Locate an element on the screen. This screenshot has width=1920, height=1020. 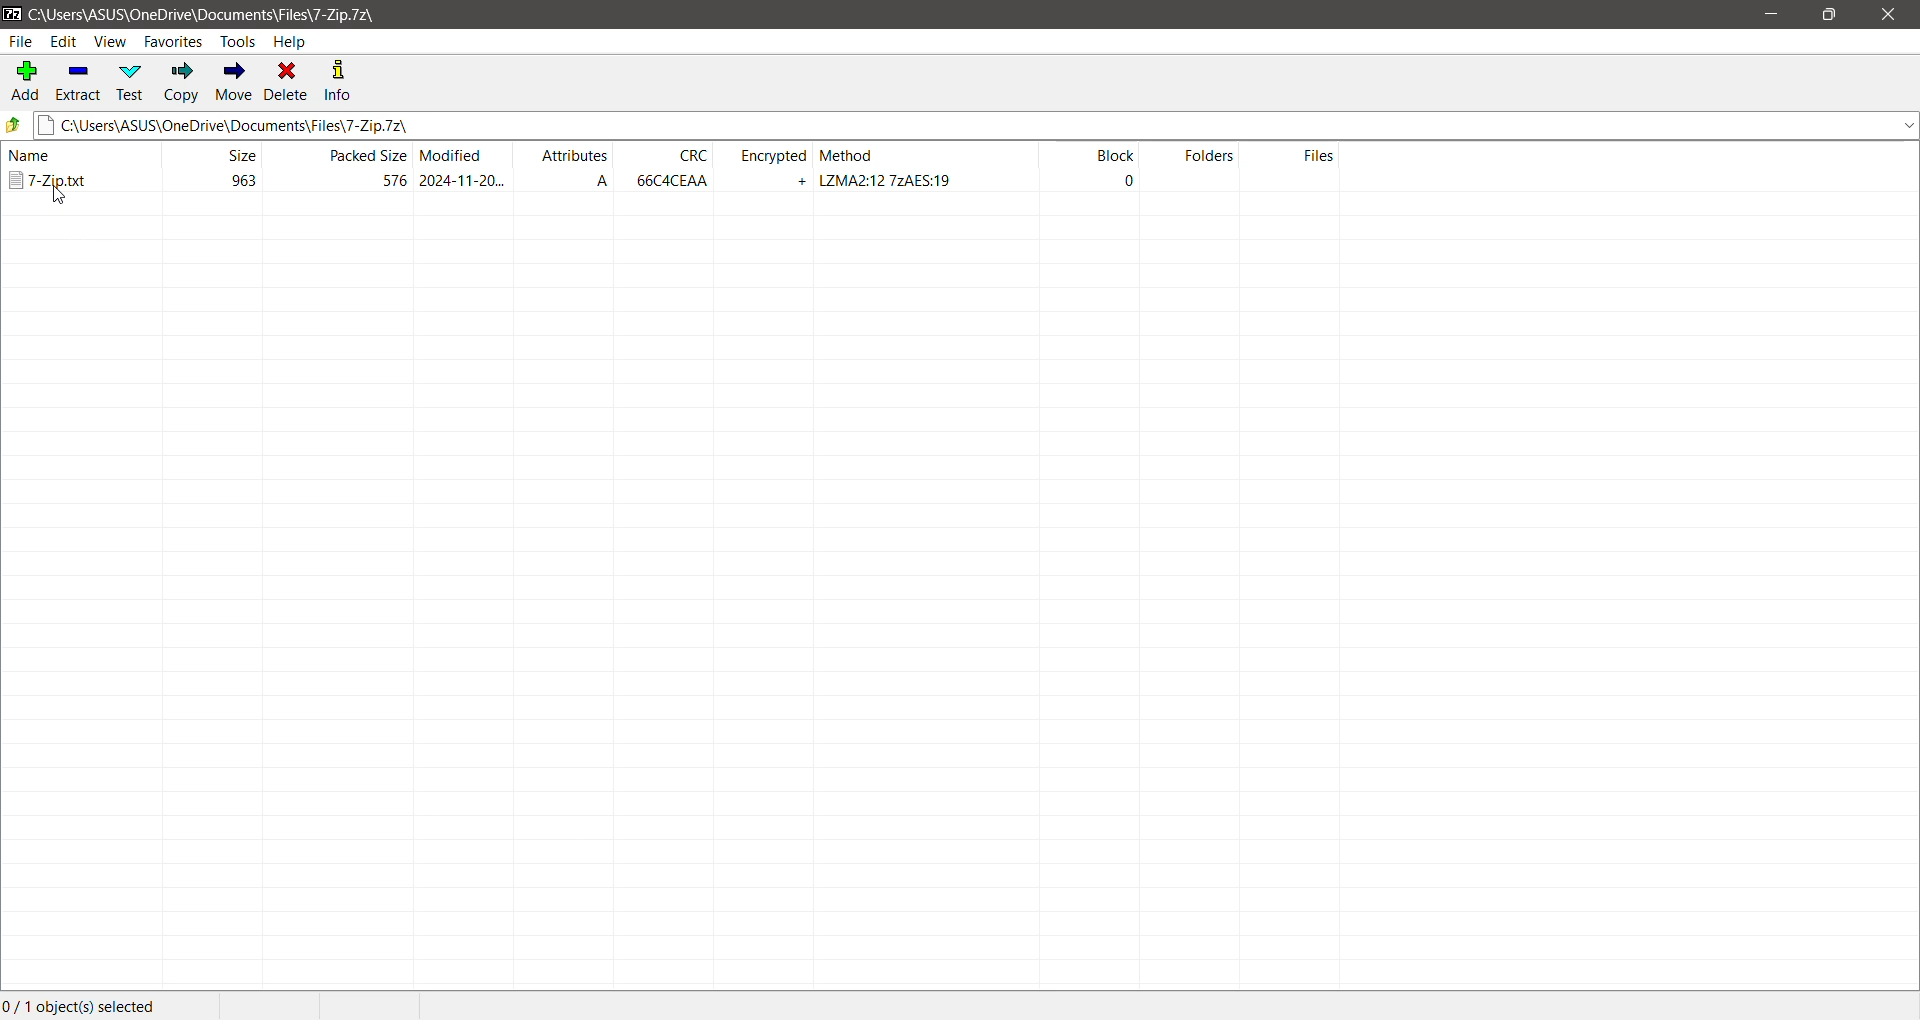
File is located at coordinates (18, 42).